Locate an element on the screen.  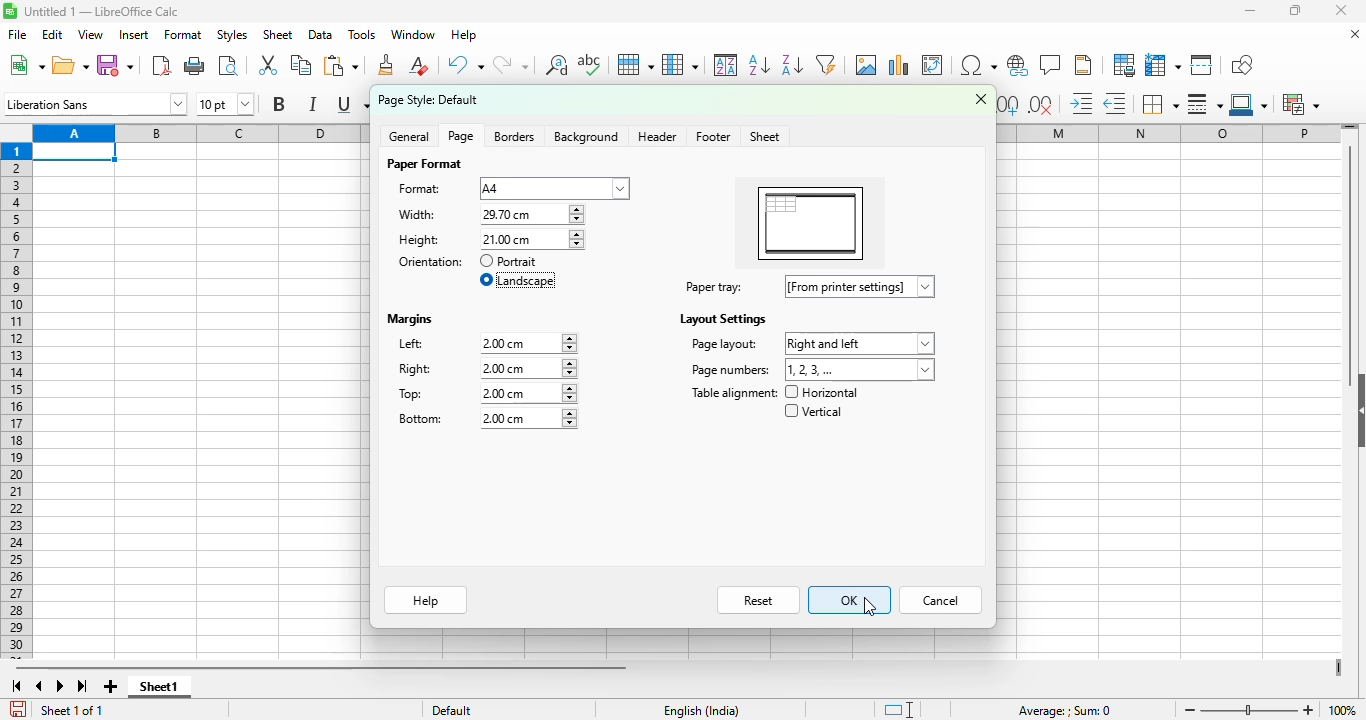
insert comment is located at coordinates (1052, 64).